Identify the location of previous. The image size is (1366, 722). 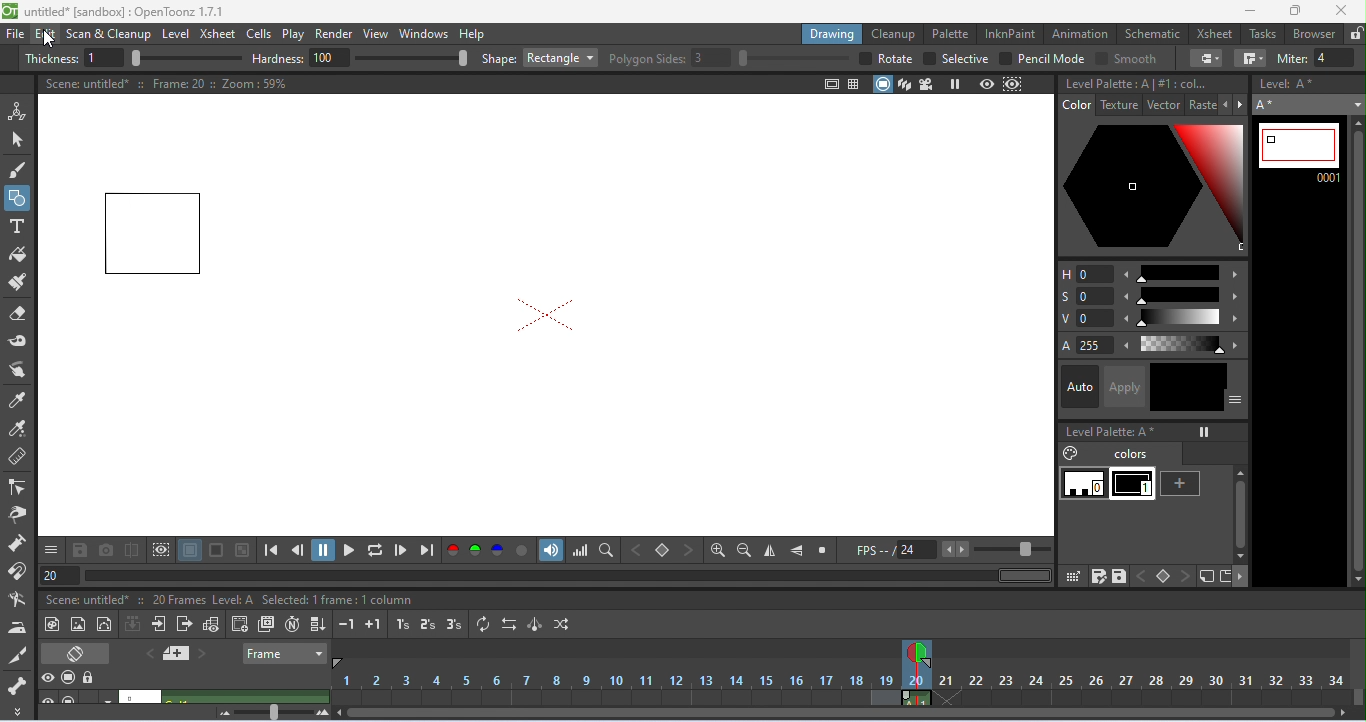
(1226, 106).